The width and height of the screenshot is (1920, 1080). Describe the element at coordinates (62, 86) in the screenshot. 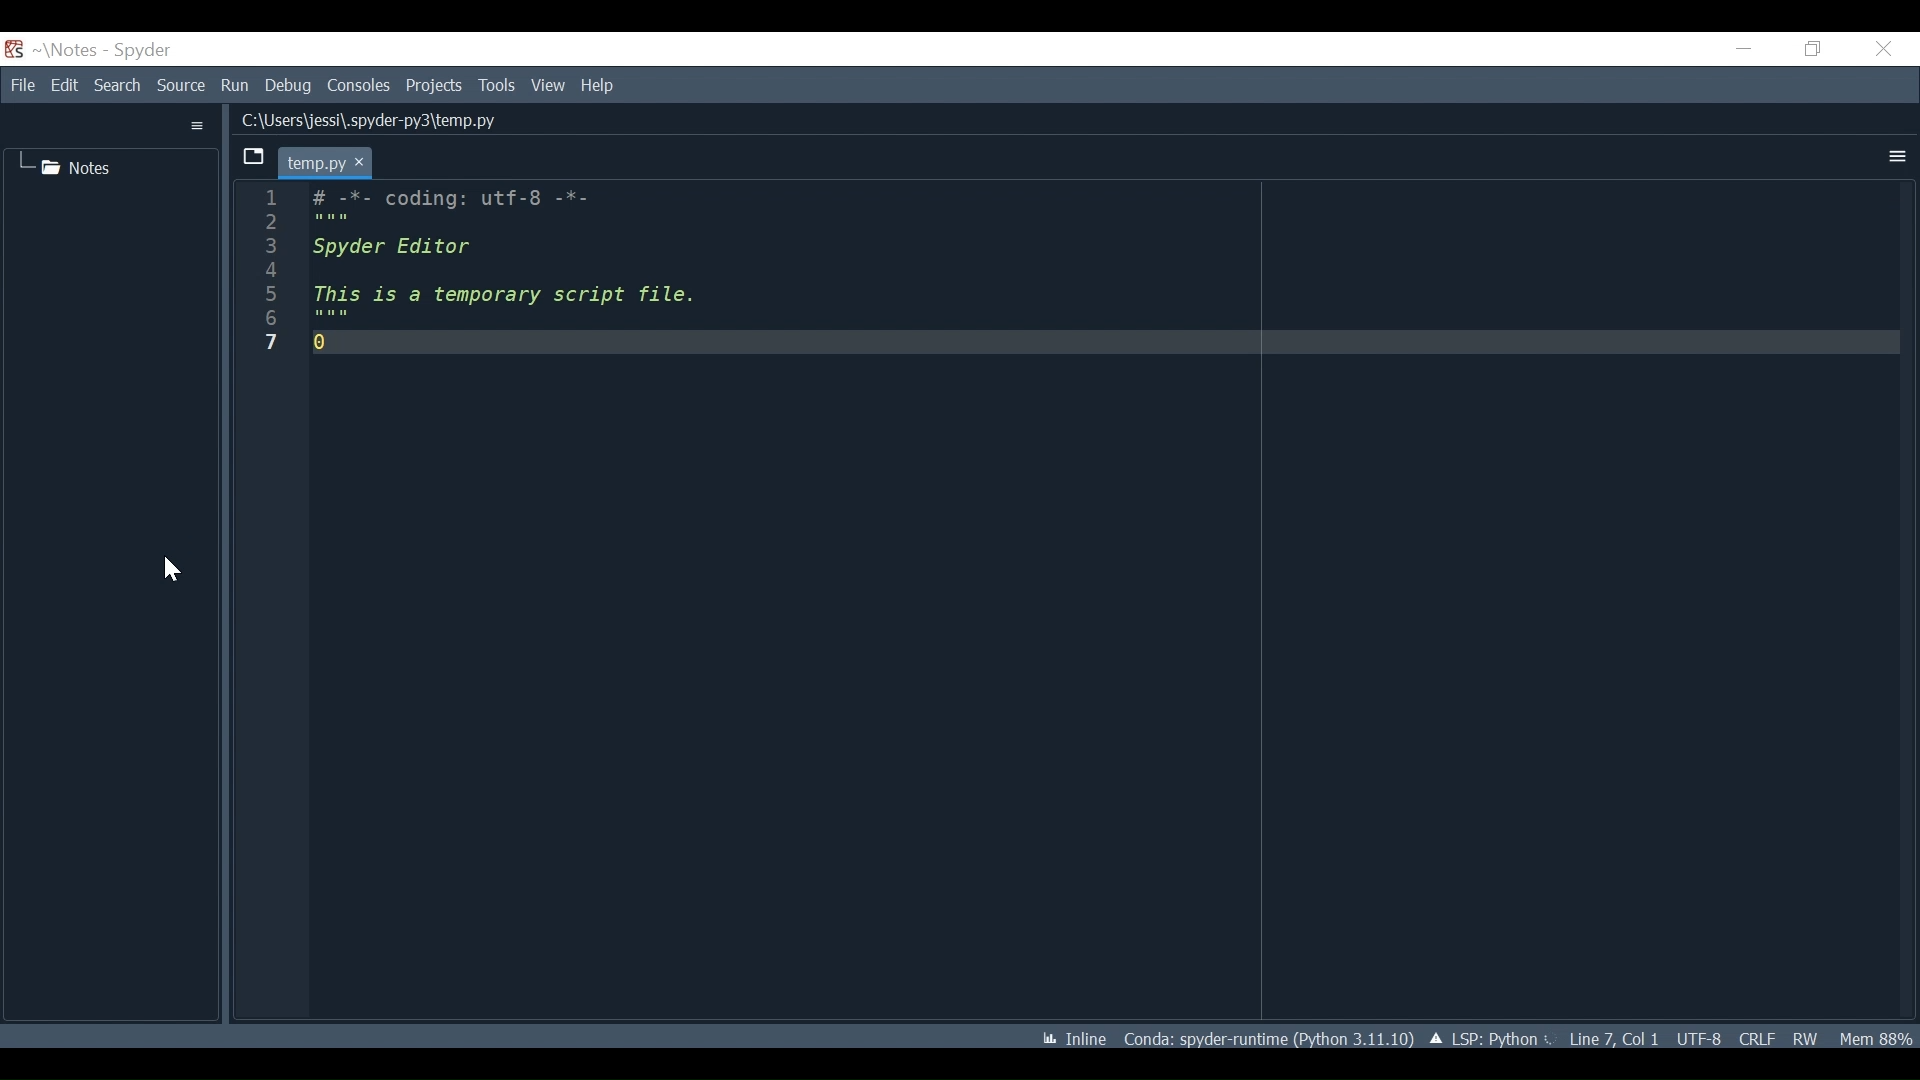

I see `Edit` at that location.